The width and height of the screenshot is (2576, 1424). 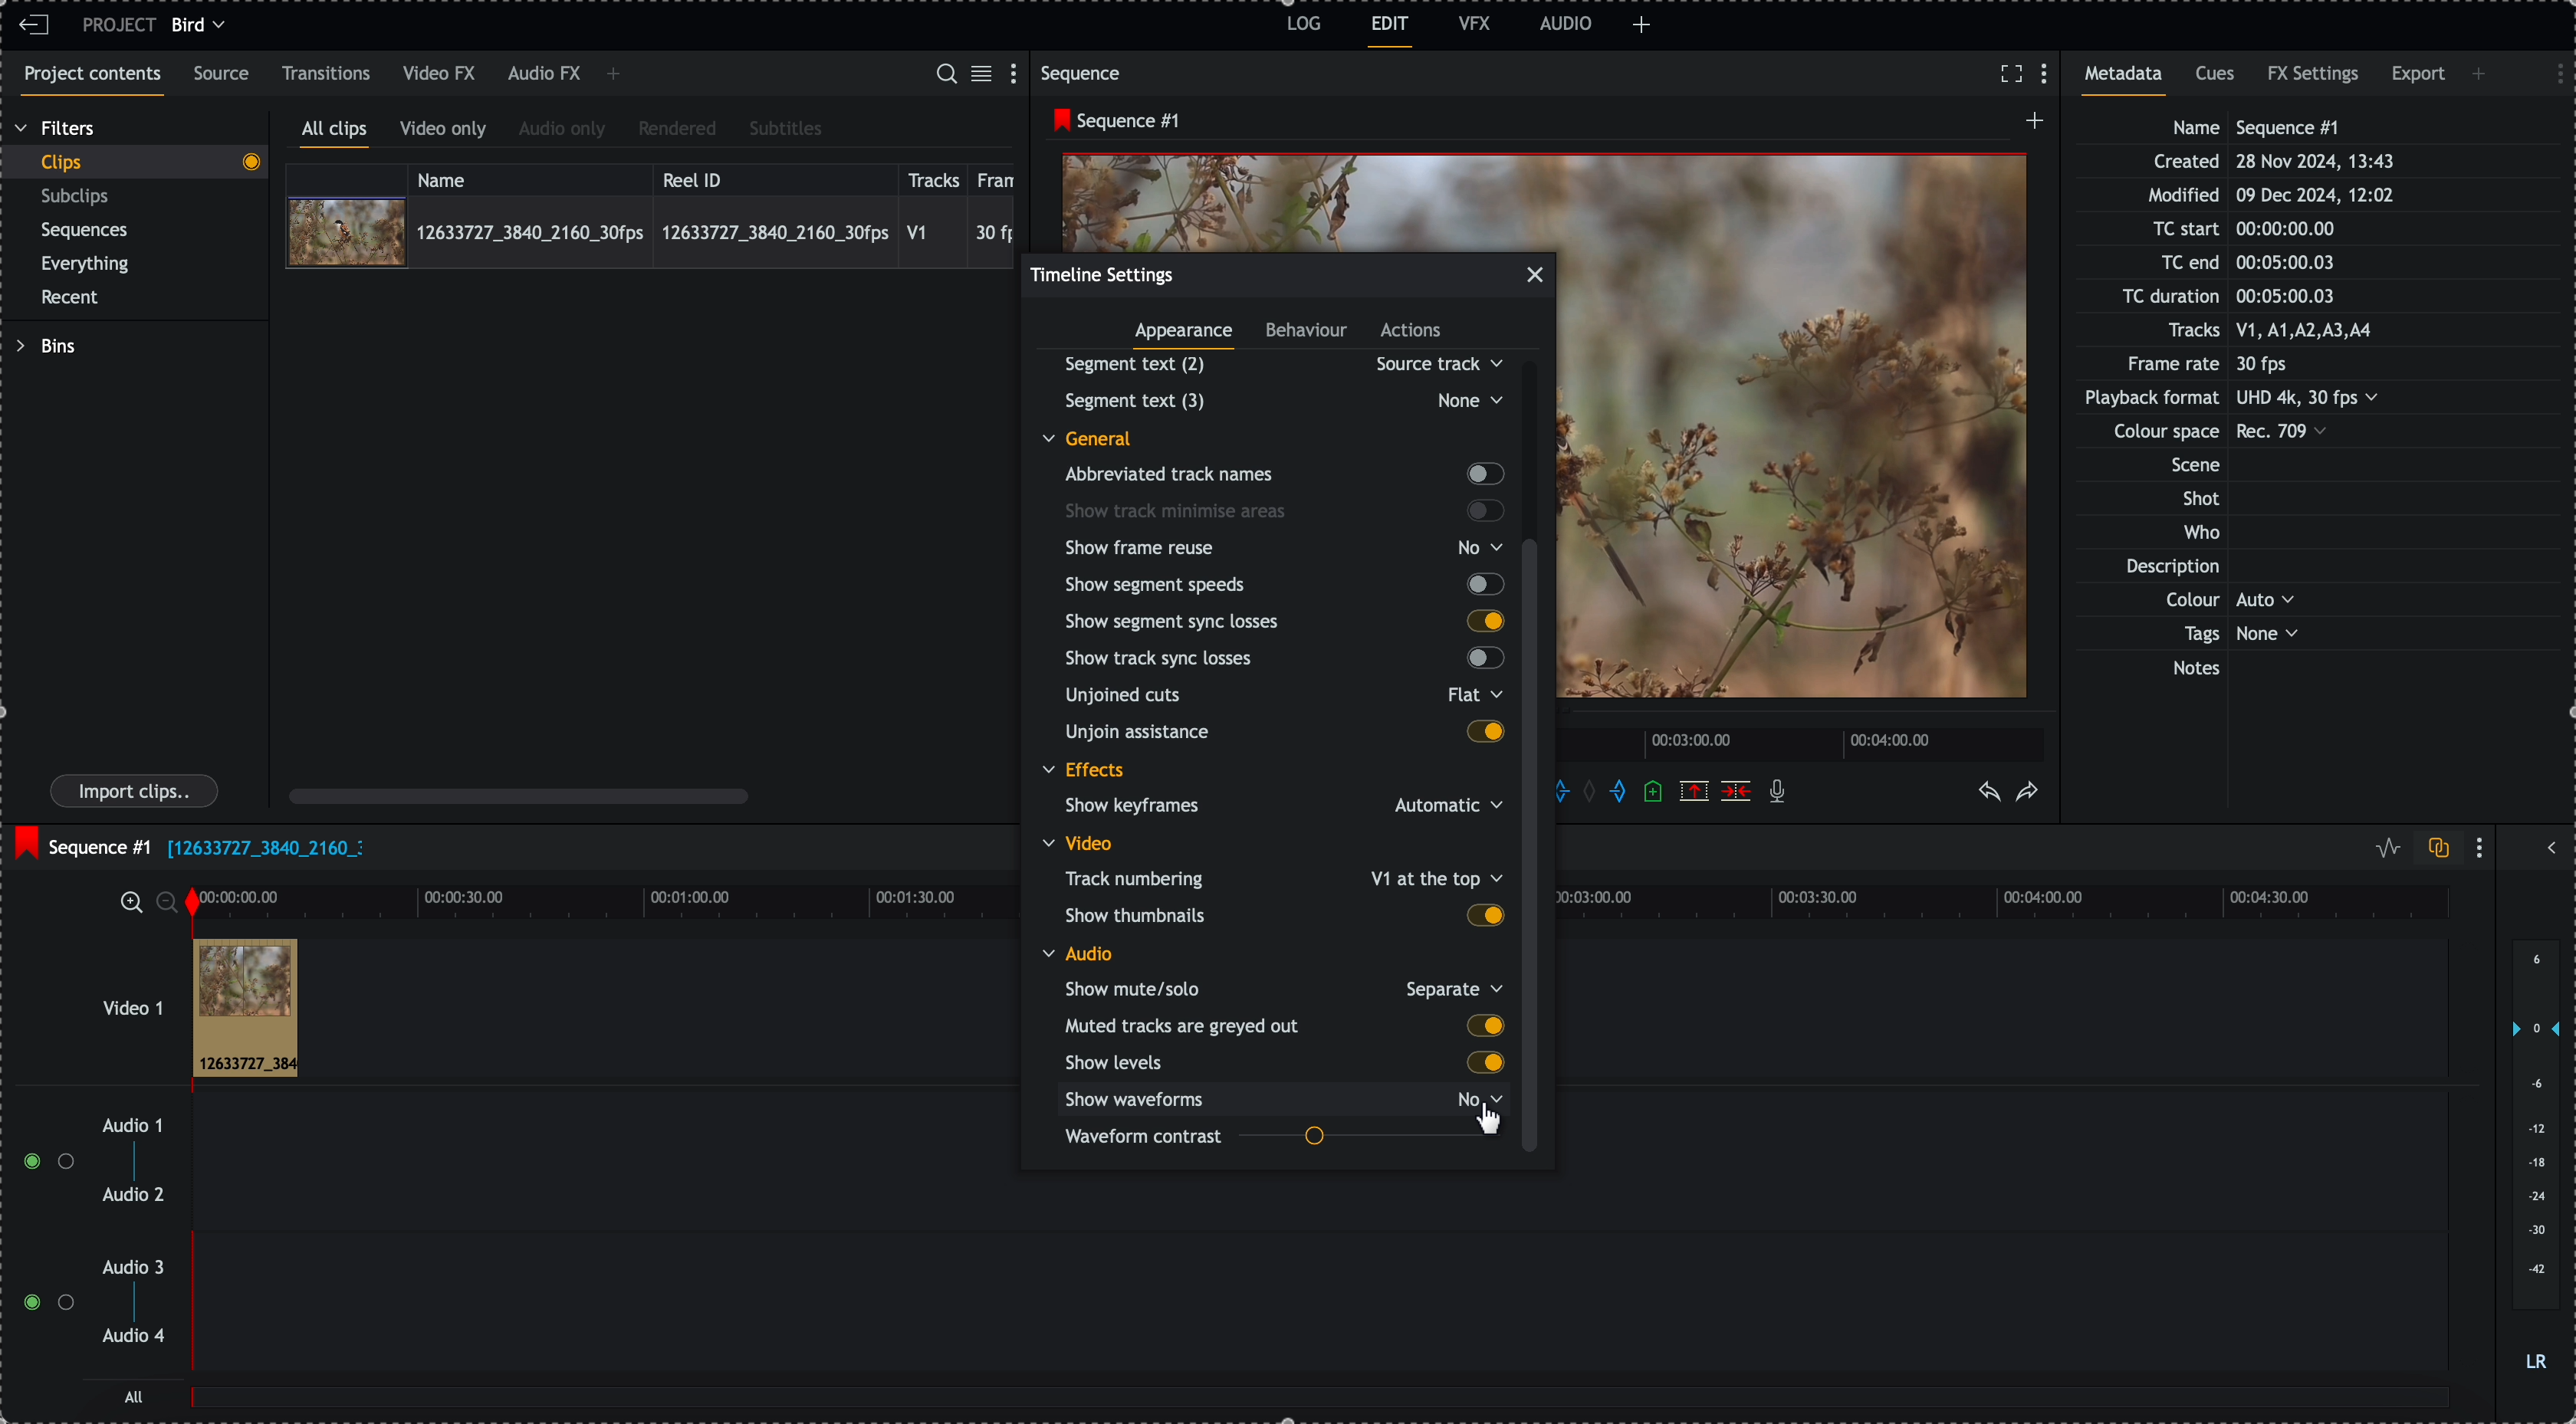 I want to click on leave, so click(x=34, y=26).